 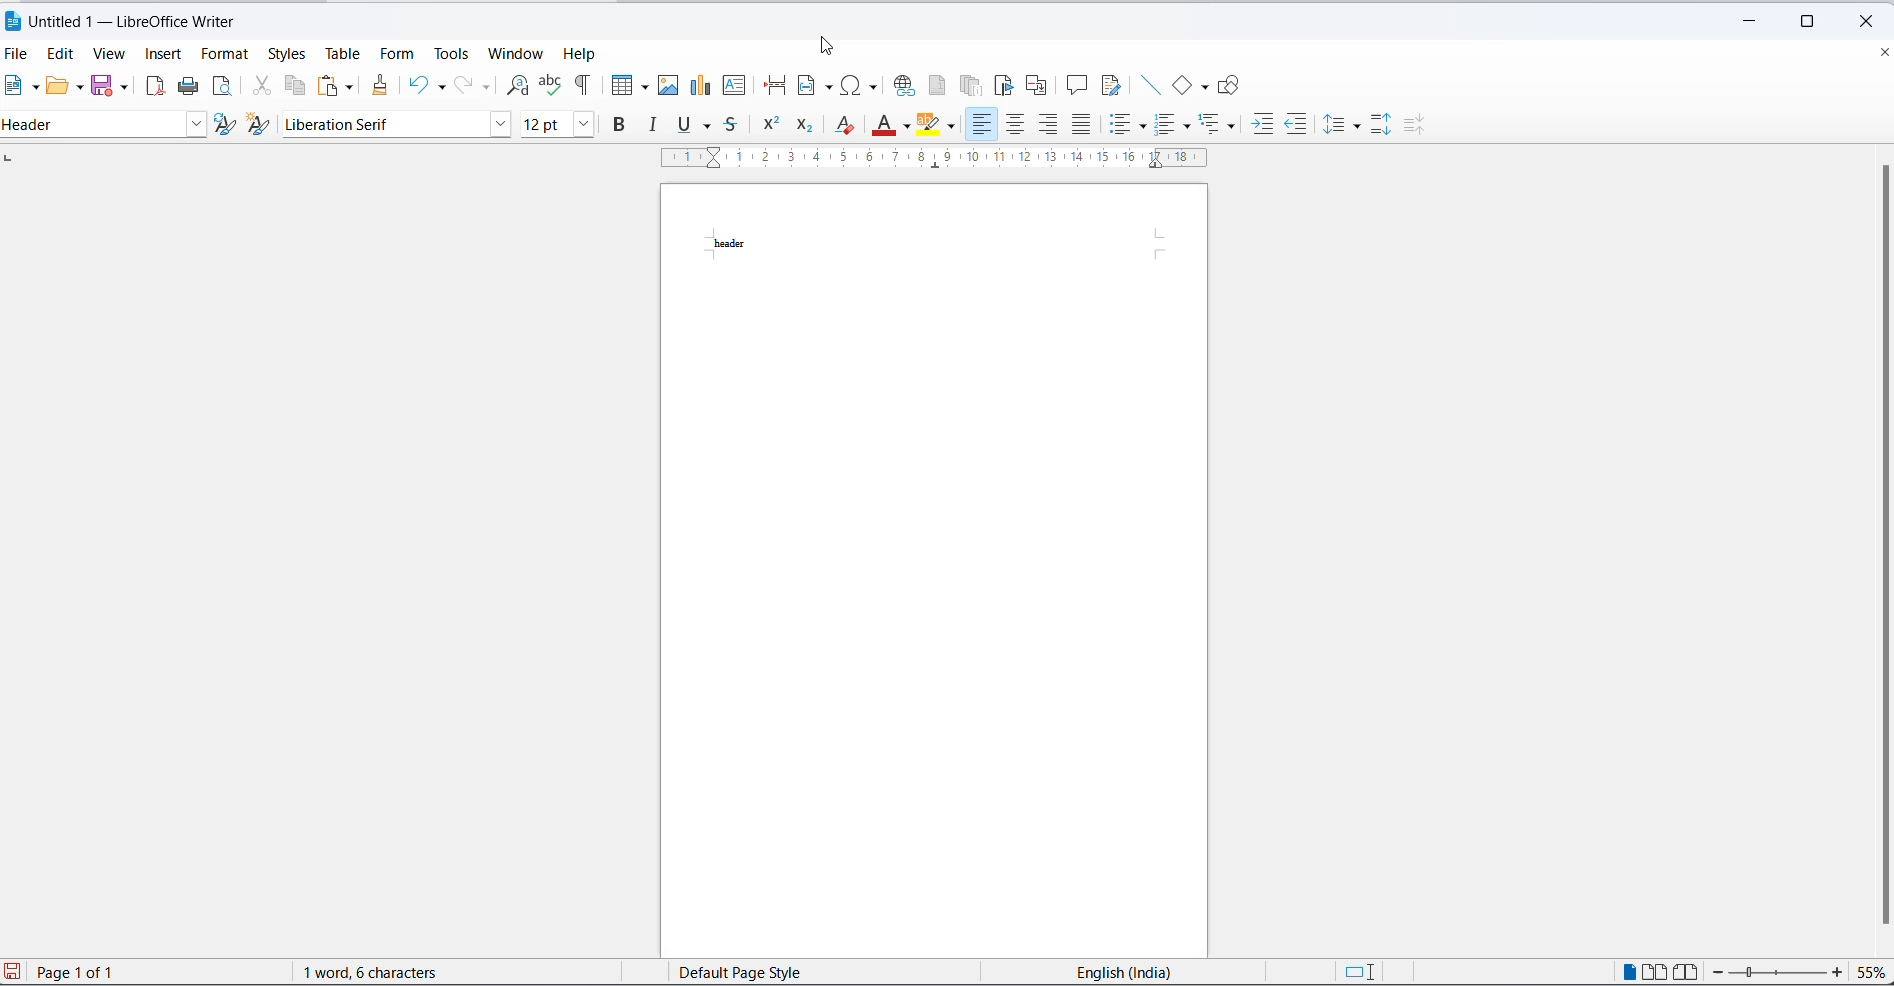 What do you see at coordinates (12, 87) in the screenshot?
I see `new file` at bounding box center [12, 87].